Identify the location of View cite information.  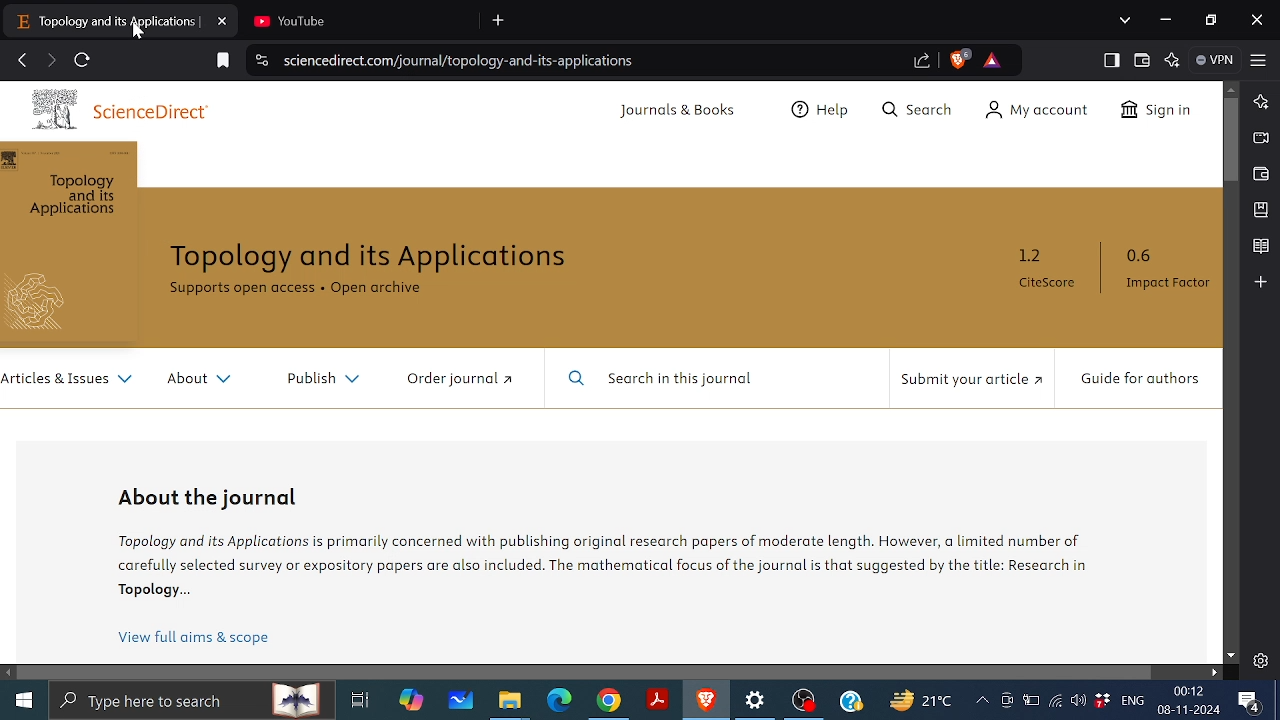
(263, 62).